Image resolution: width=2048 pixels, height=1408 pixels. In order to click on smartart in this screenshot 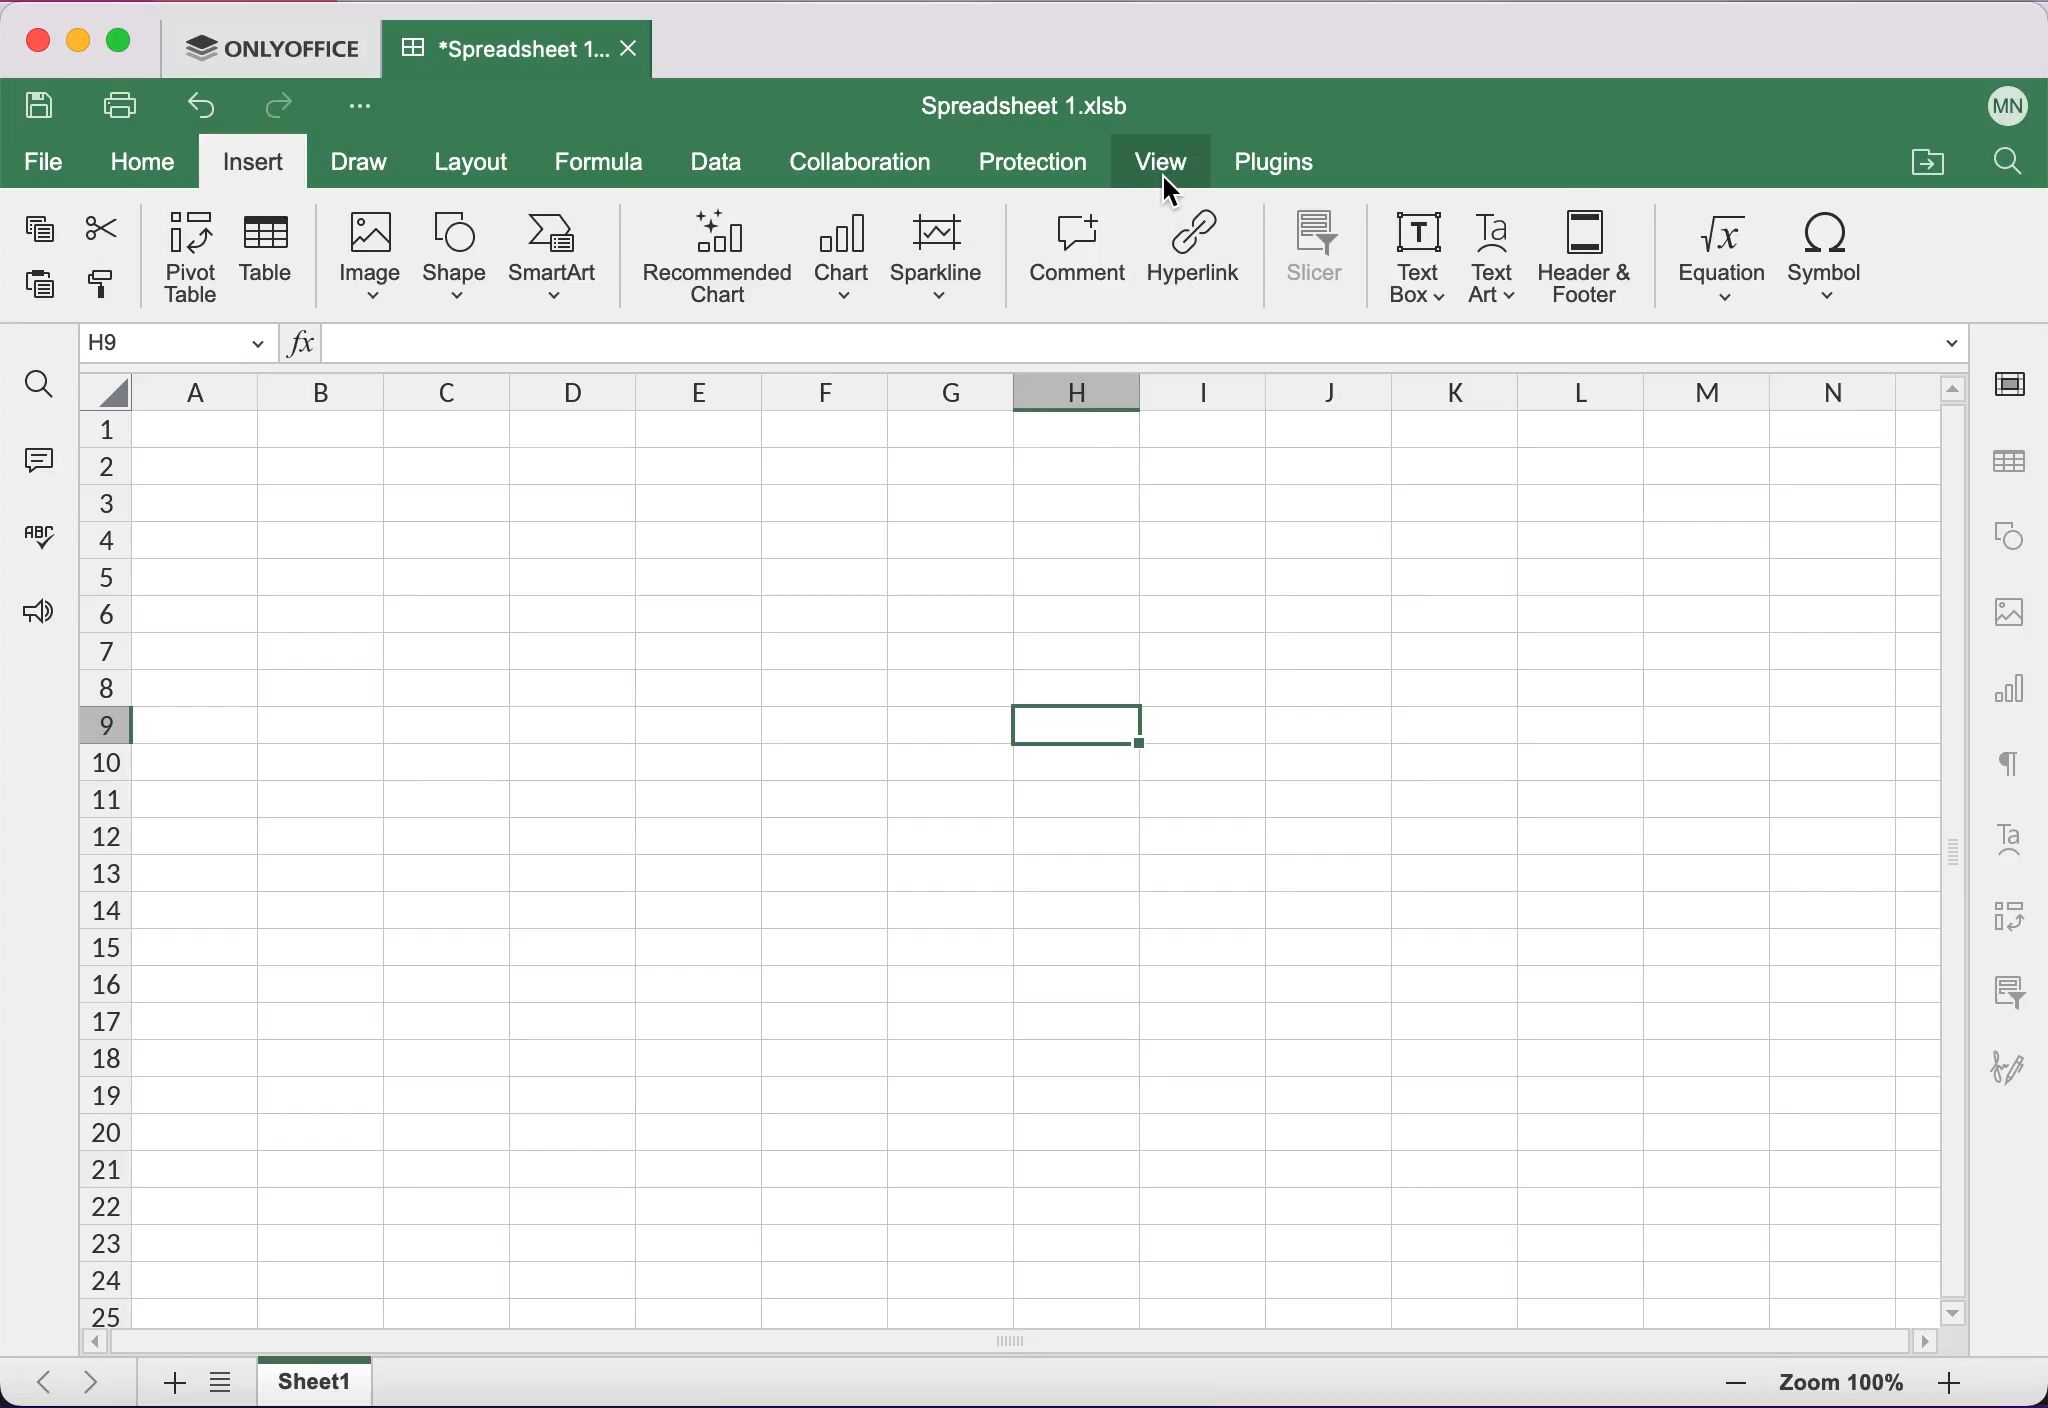, I will do `click(556, 252)`.